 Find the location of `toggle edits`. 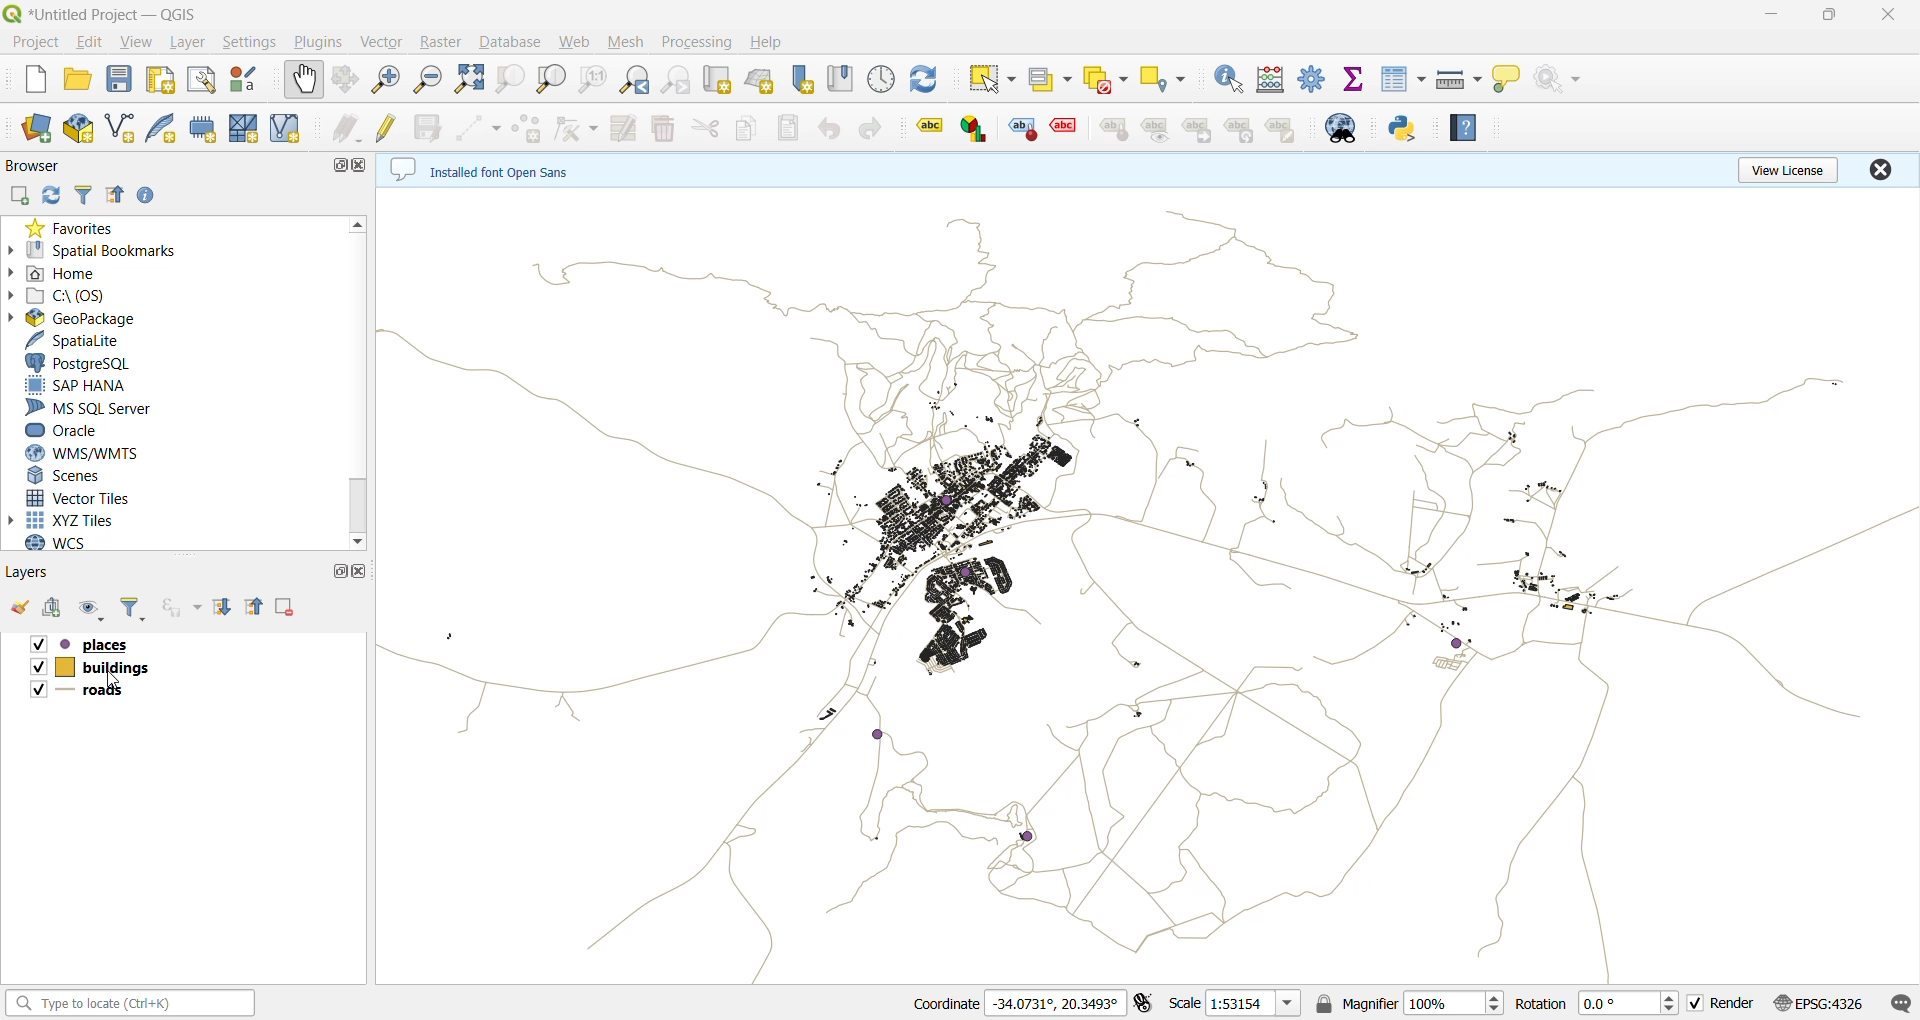

toggle edits is located at coordinates (390, 127).